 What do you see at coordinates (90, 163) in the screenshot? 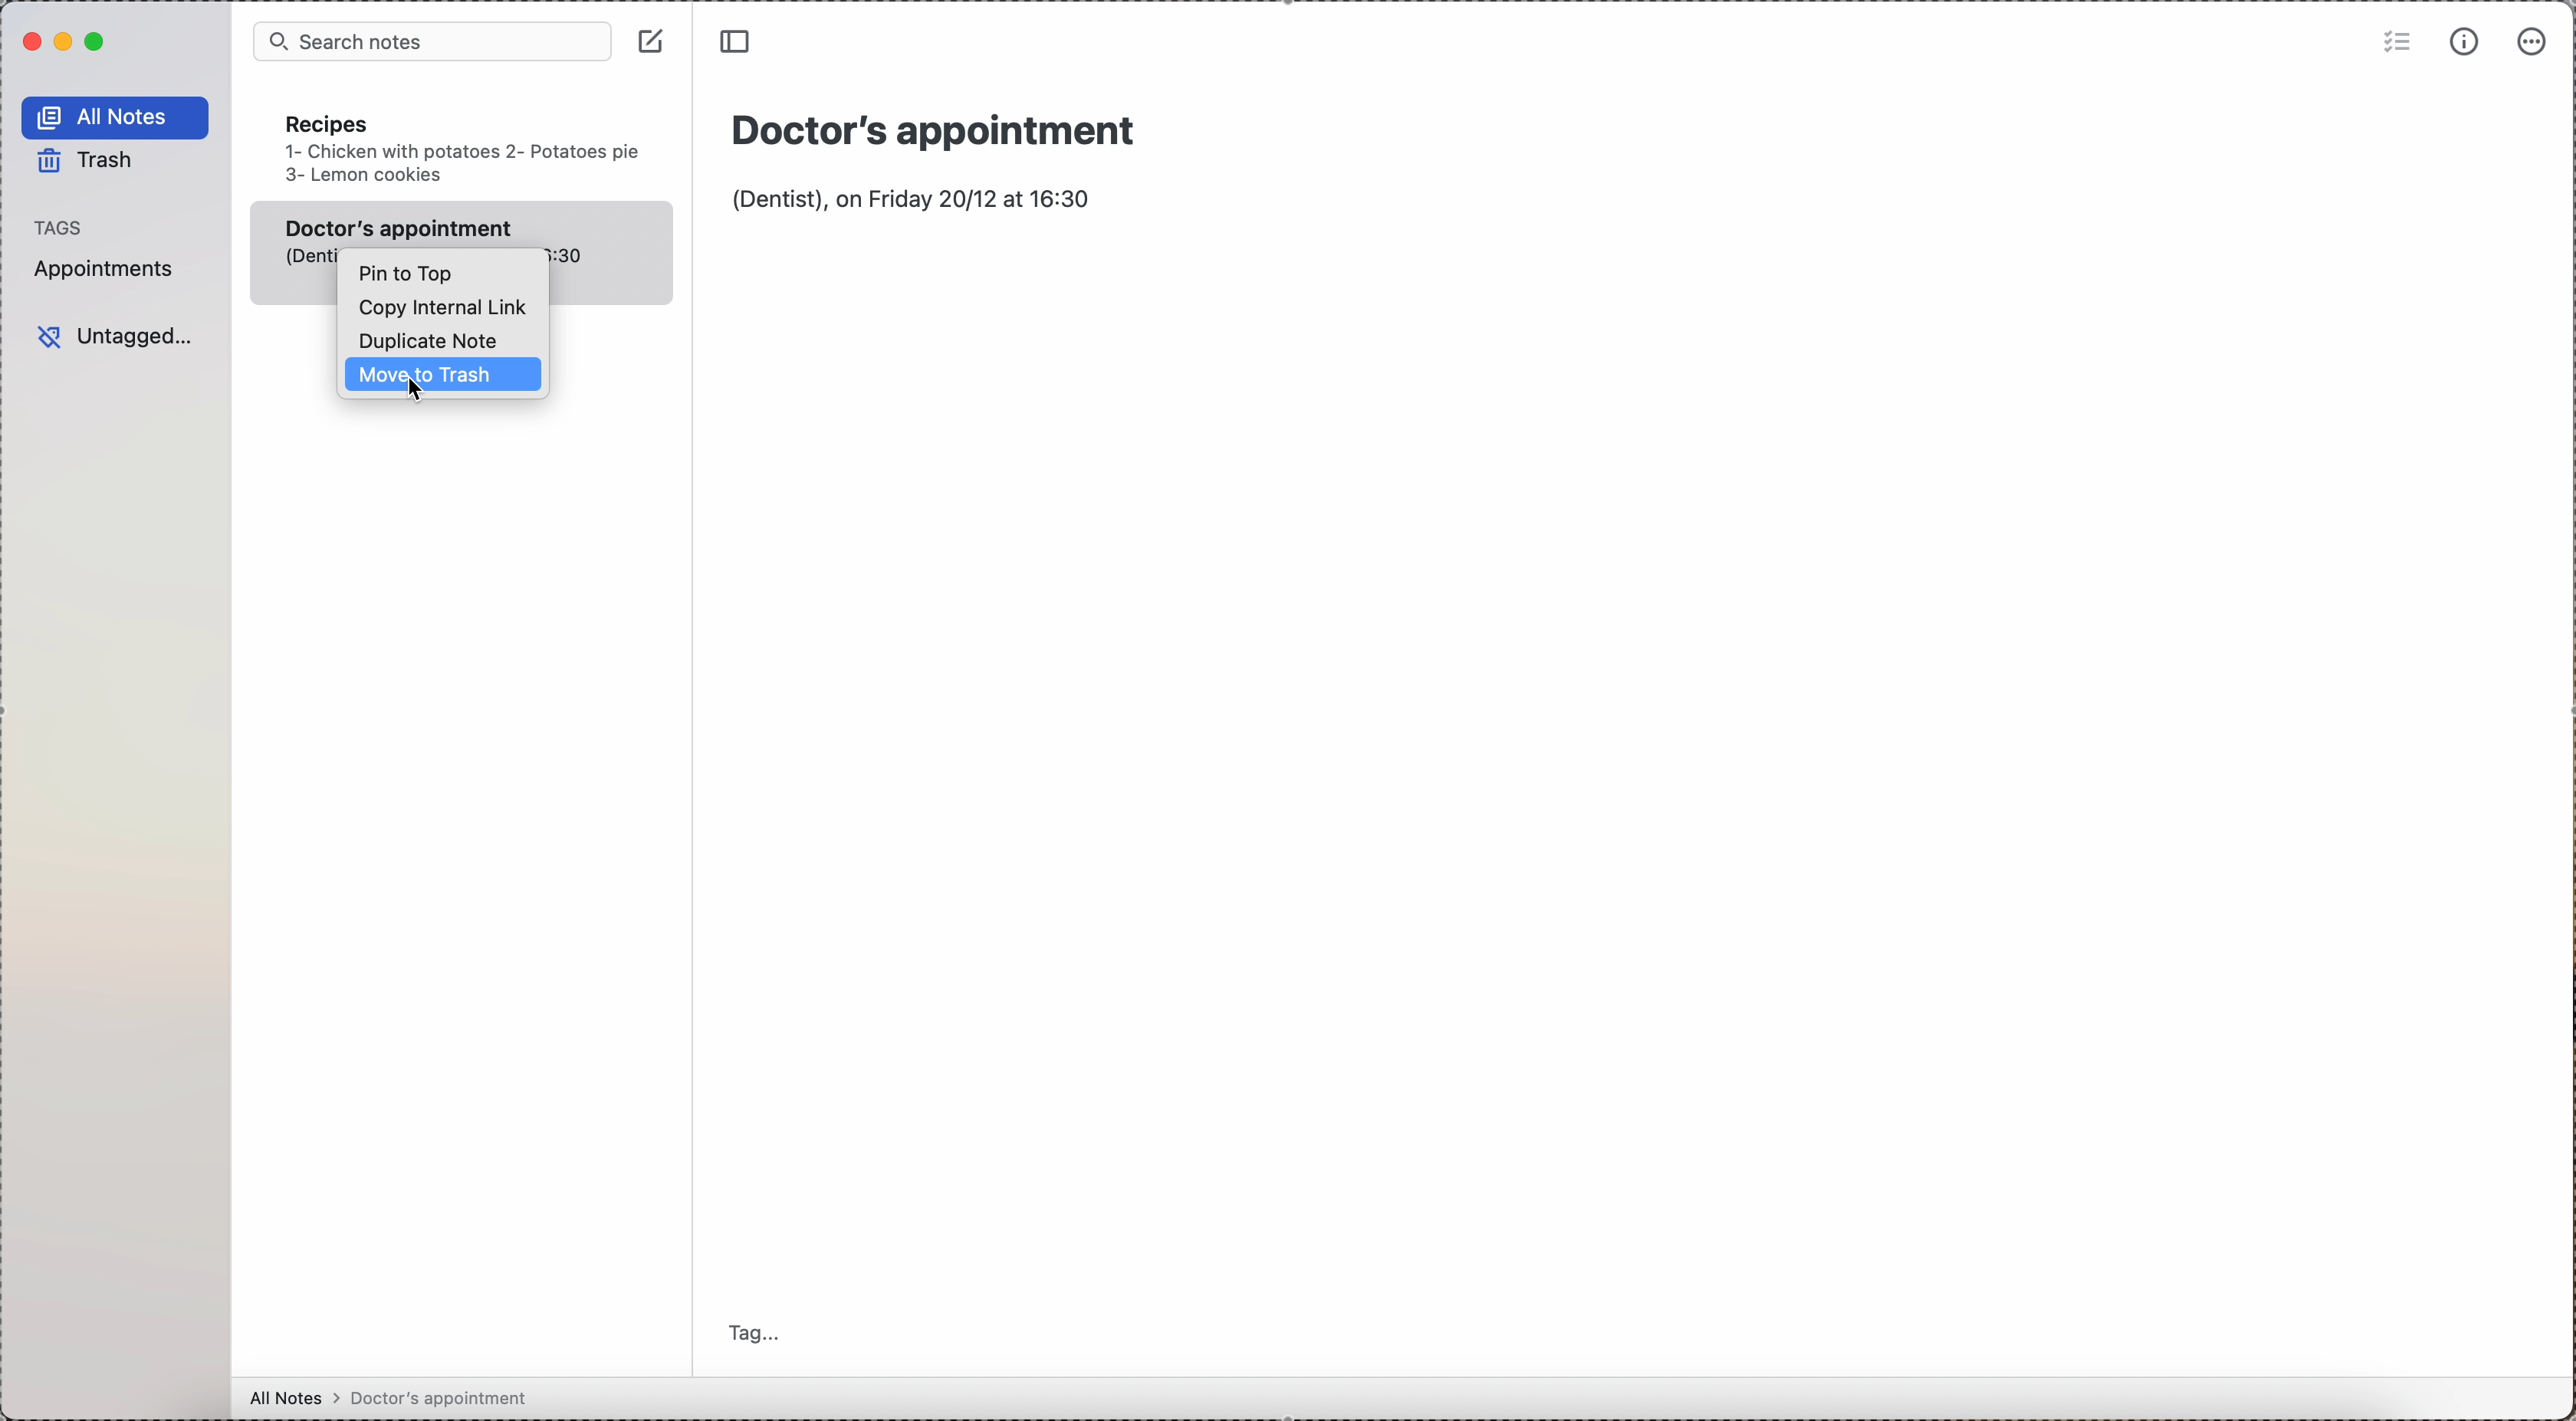
I see `trash` at bounding box center [90, 163].